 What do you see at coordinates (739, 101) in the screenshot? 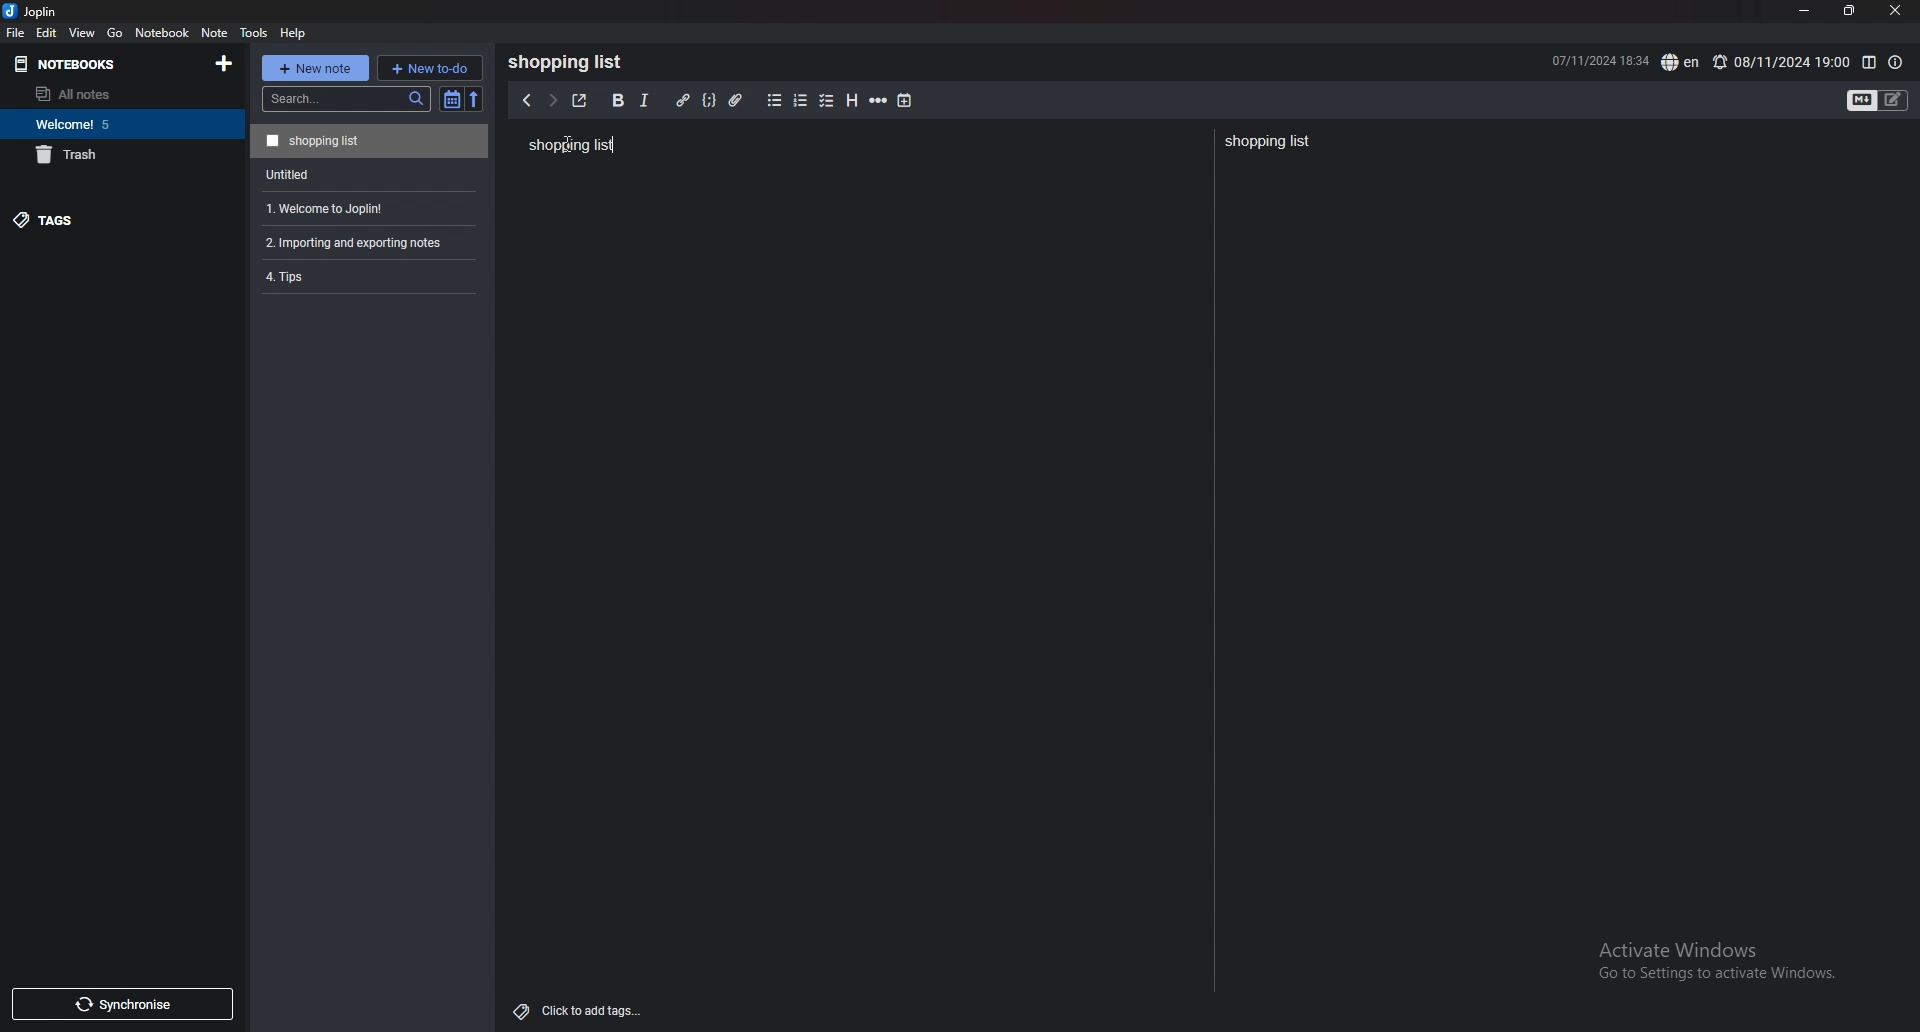
I see `attachment` at bounding box center [739, 101].